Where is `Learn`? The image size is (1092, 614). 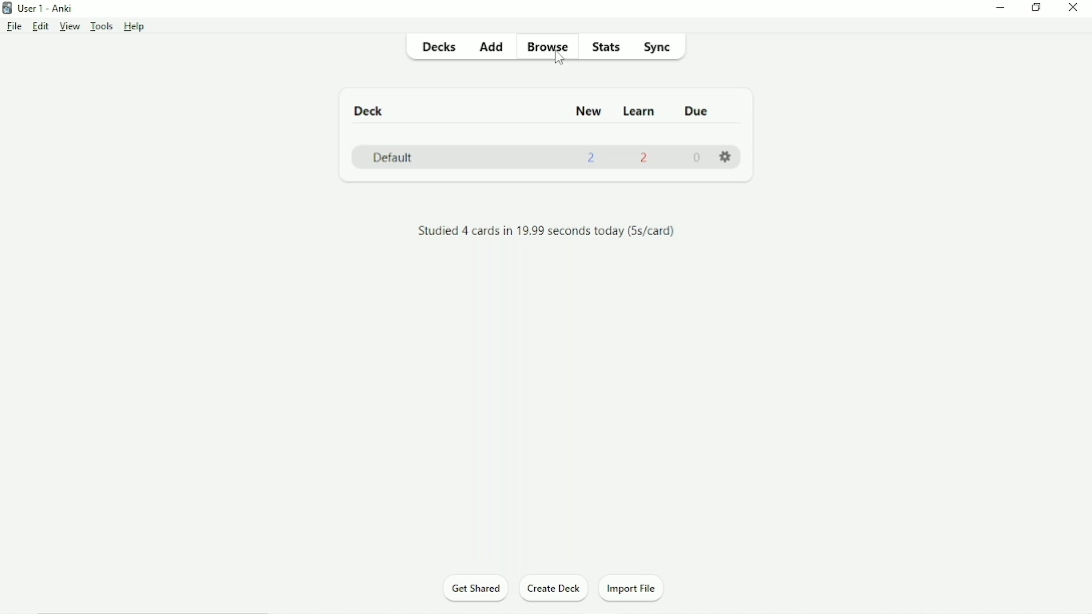
Learn is located at coordinates (641, 111).